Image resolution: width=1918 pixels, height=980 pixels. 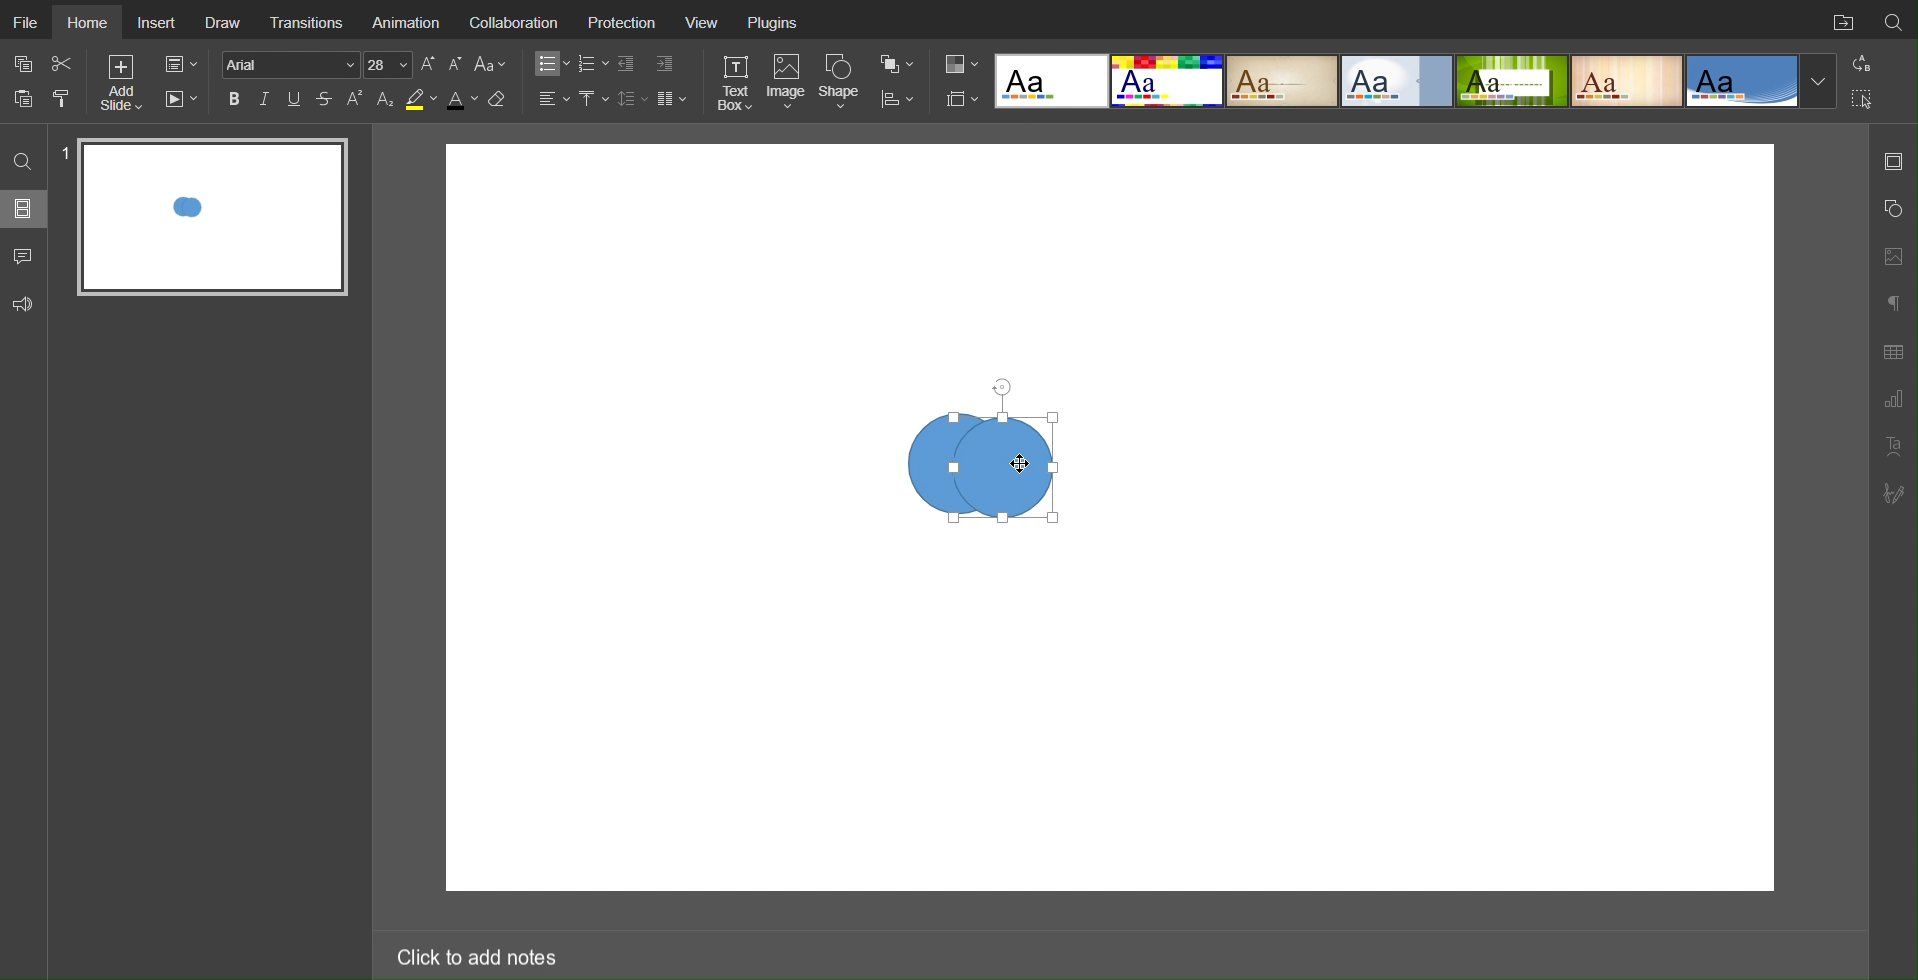 I want to click on Moved Circle, so click(x=1011, y=470).